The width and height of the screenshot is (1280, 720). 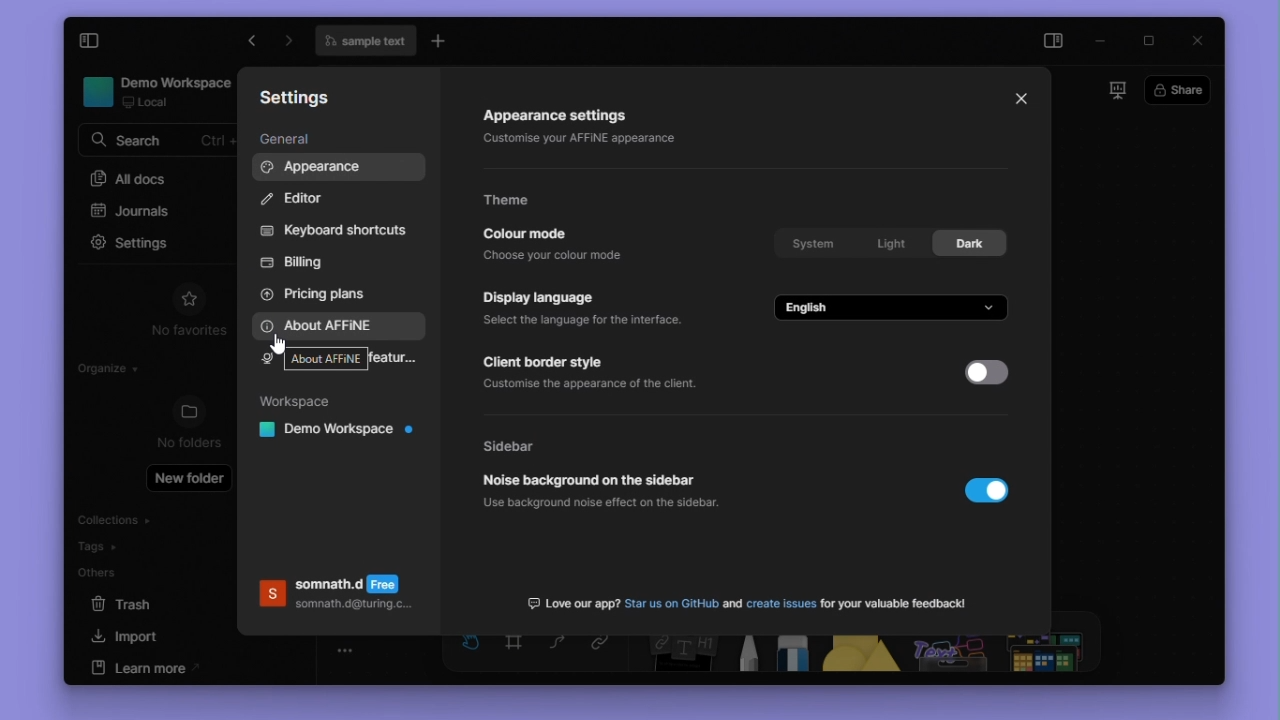 I want to click on Color mode, so click(x=557, y=245).